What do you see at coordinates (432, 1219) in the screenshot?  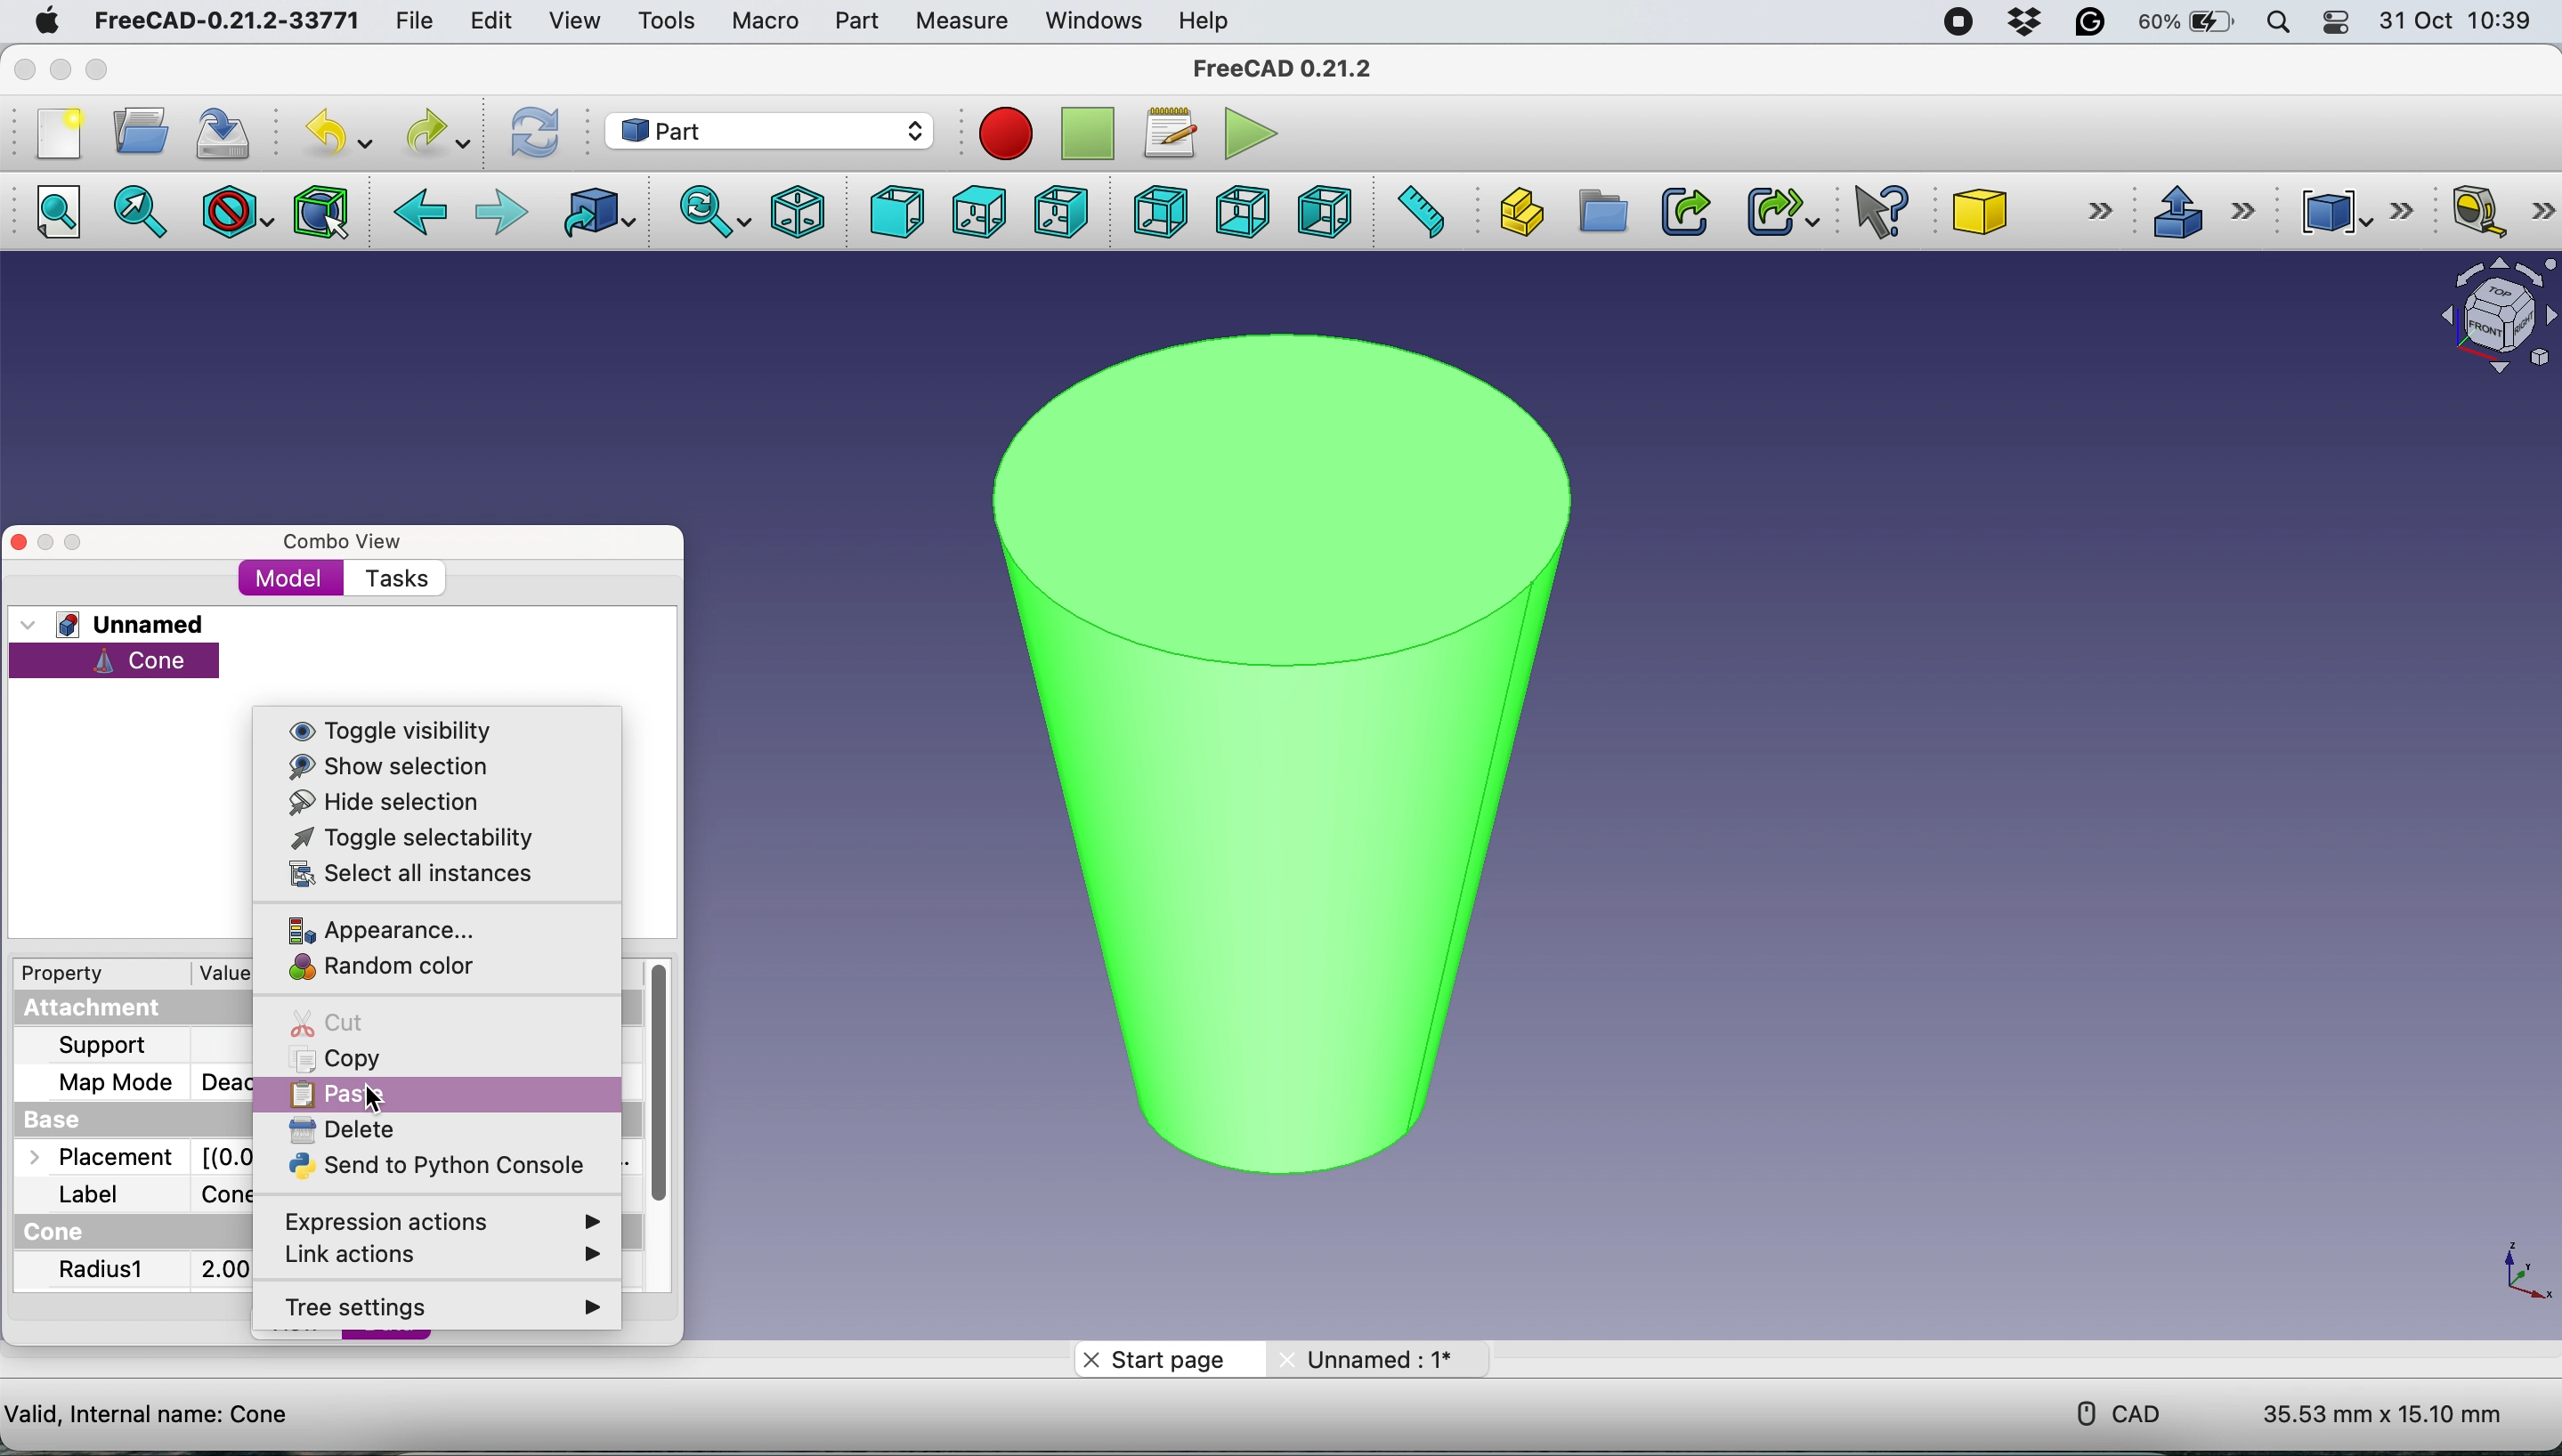 I see `expression actions` at bounding box center [432, 1219].